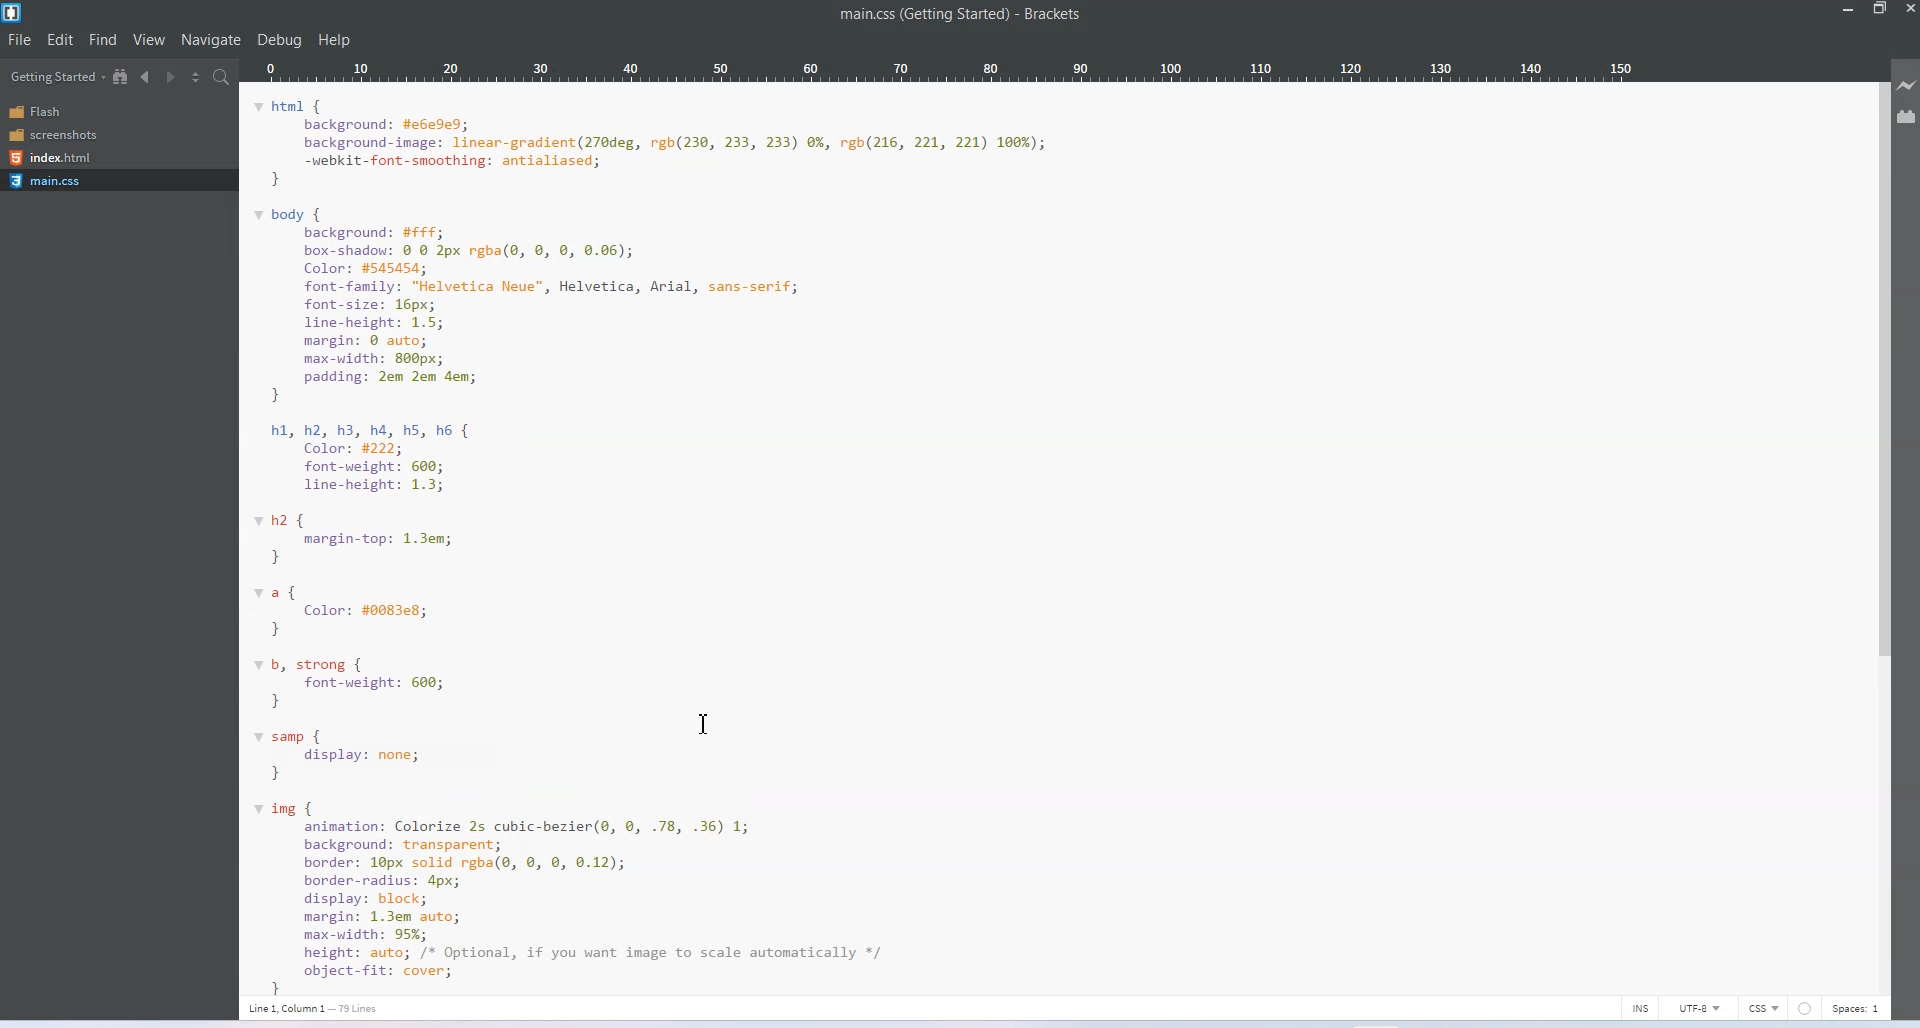  Describe the element at coordinates (61, 39) in the screenshot. I see `Edit` at that location.